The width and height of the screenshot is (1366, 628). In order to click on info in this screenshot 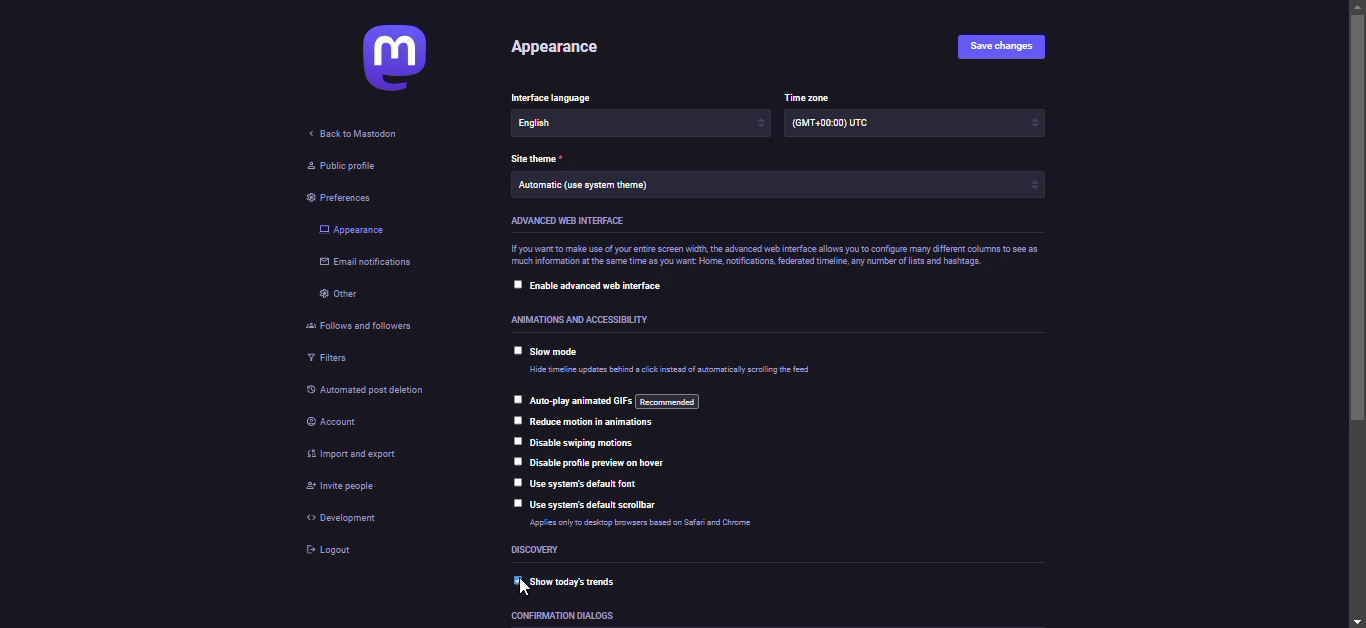, I will do `click(661, 526)`.